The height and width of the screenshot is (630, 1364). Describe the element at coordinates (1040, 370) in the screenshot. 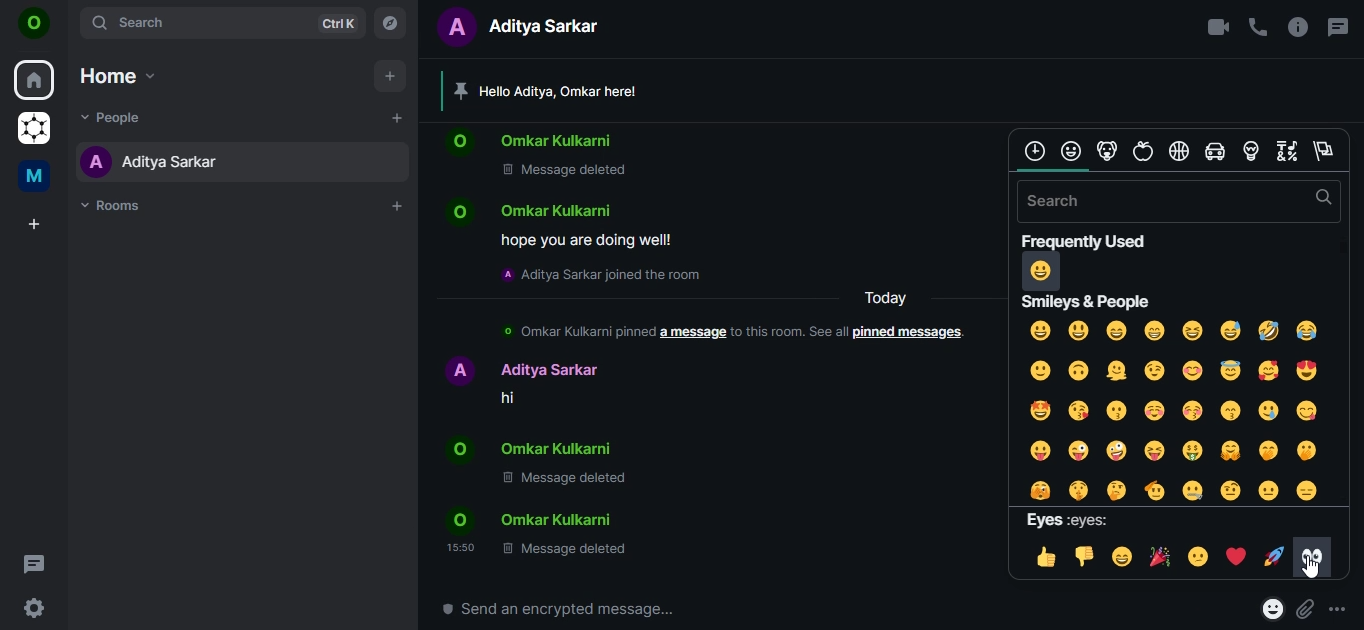

I see `slightly smiling face` at that location.